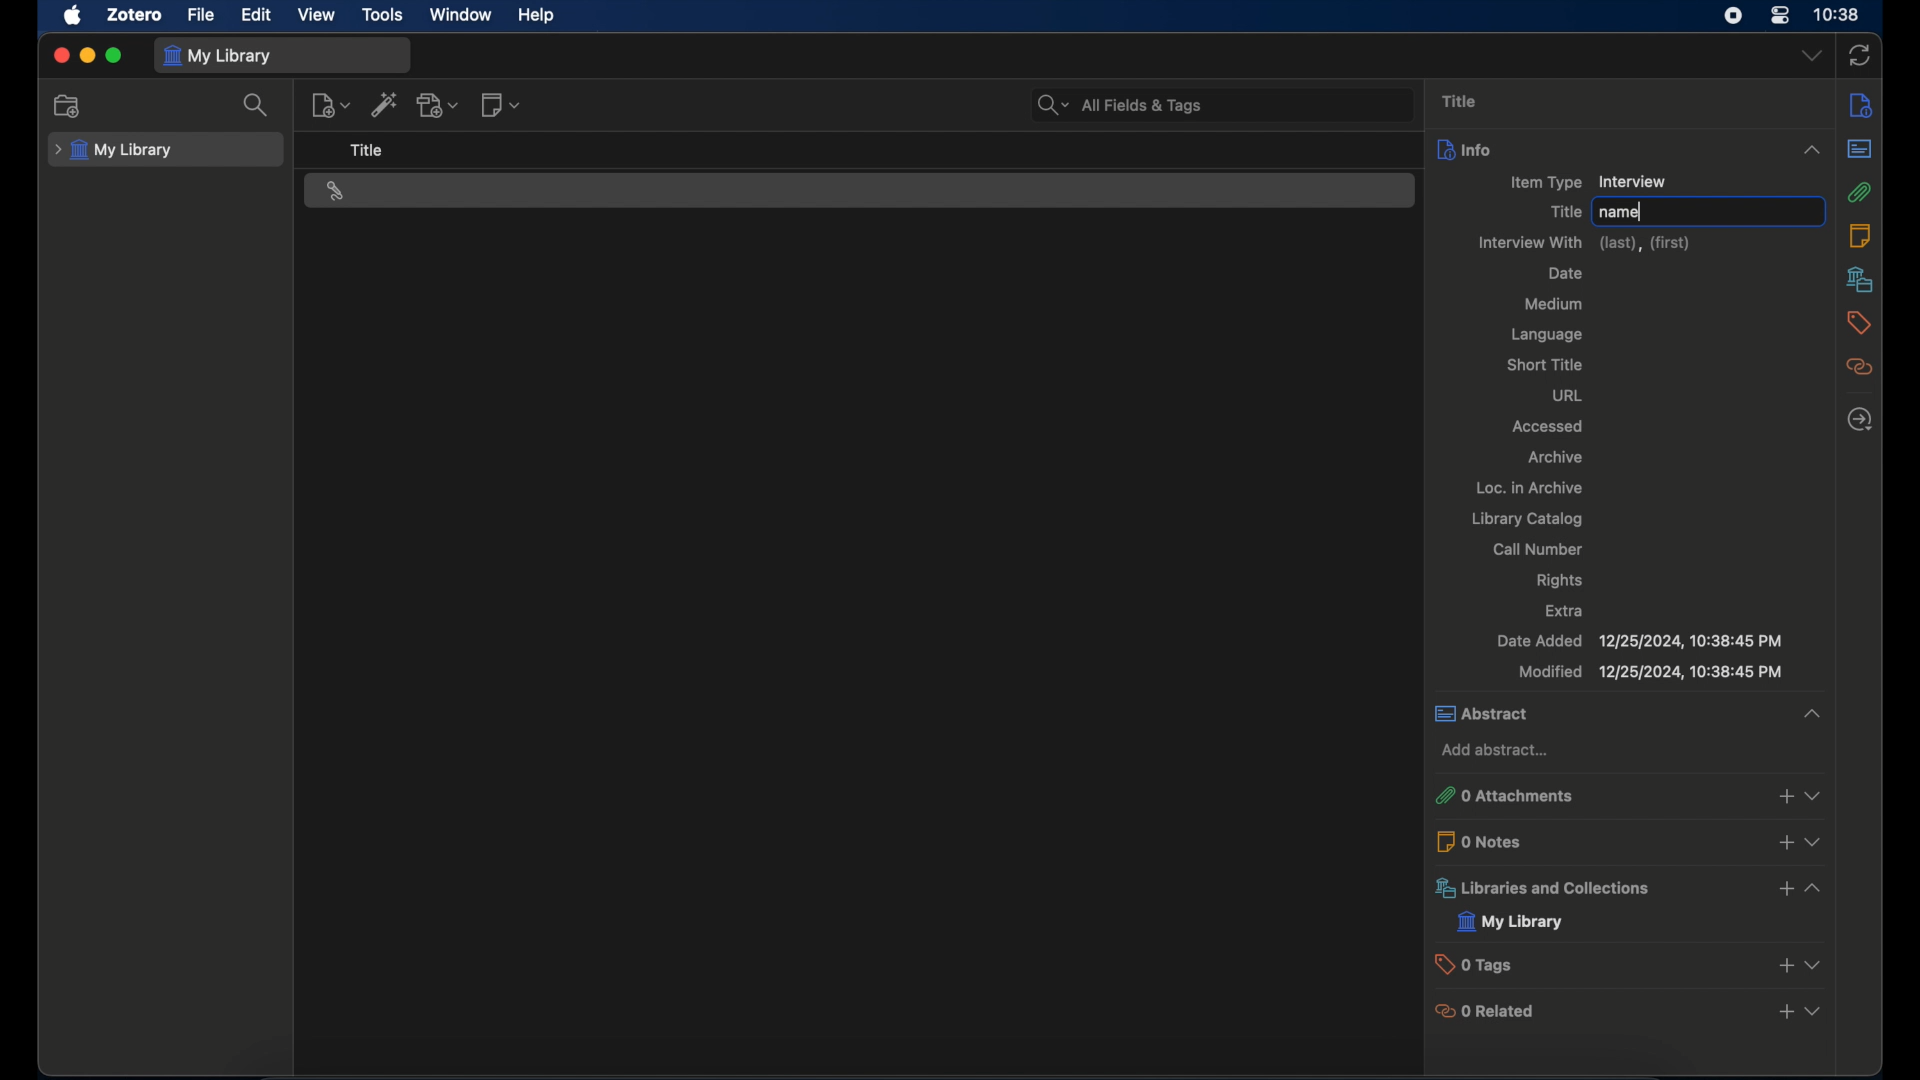  What do you see at coordinates (1820, 844) in the screenshot?
I see `view` at bounding box center [1820, 844].